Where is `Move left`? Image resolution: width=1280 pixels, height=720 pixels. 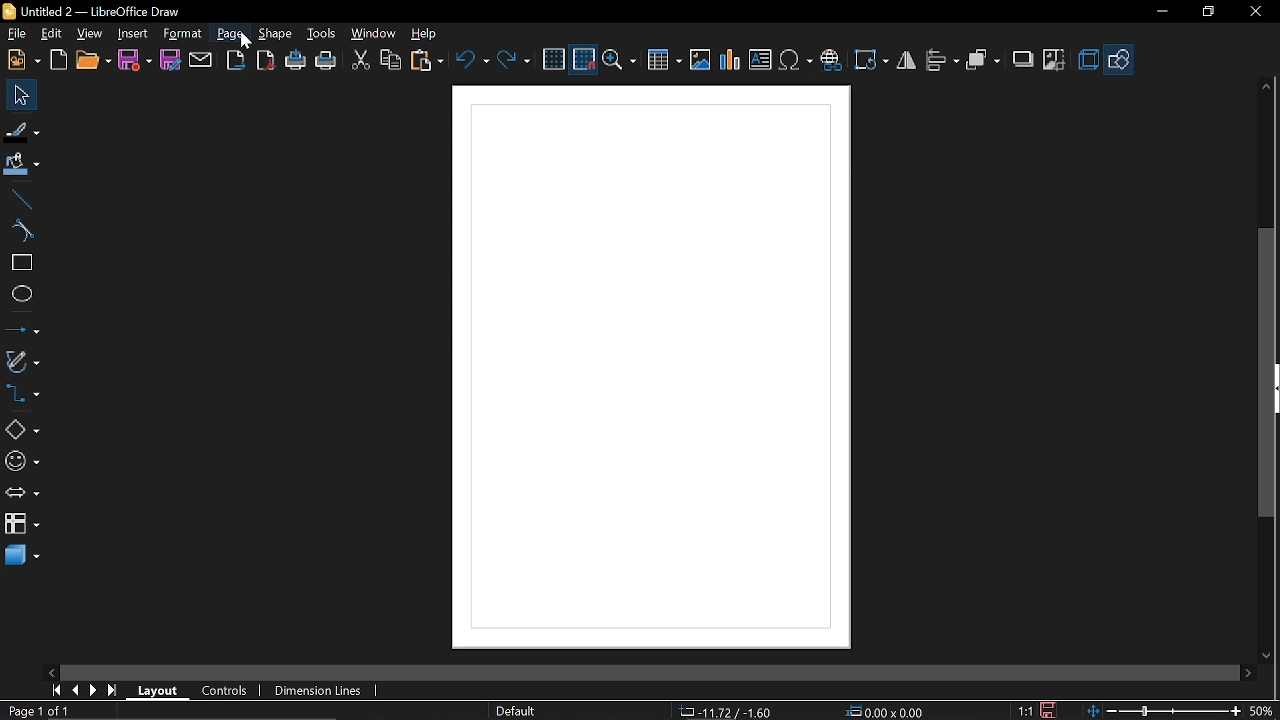 Move left is located at coordinates (49, 671).